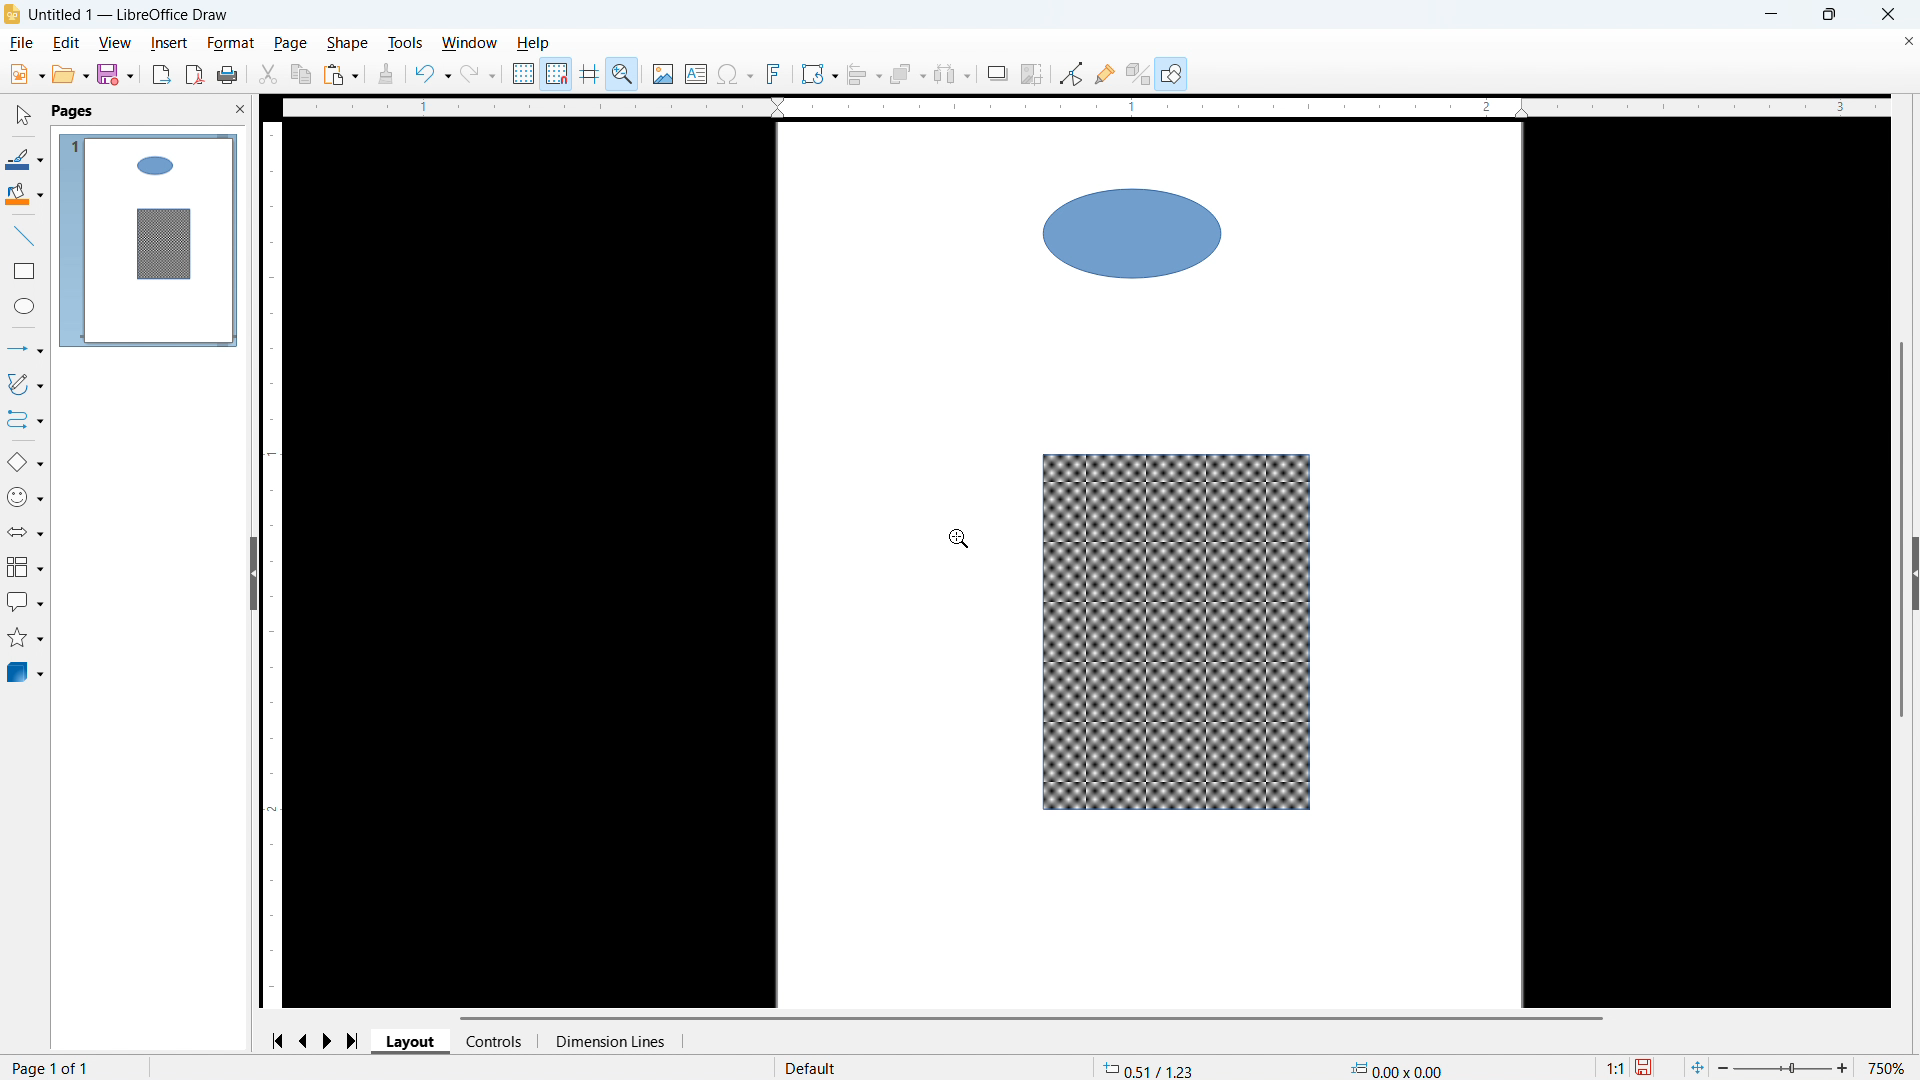 This screenshot has width=1920, height=1080. Describe the element at coordinates (232, 44) in the screenshot. I see `Format ` at that location.